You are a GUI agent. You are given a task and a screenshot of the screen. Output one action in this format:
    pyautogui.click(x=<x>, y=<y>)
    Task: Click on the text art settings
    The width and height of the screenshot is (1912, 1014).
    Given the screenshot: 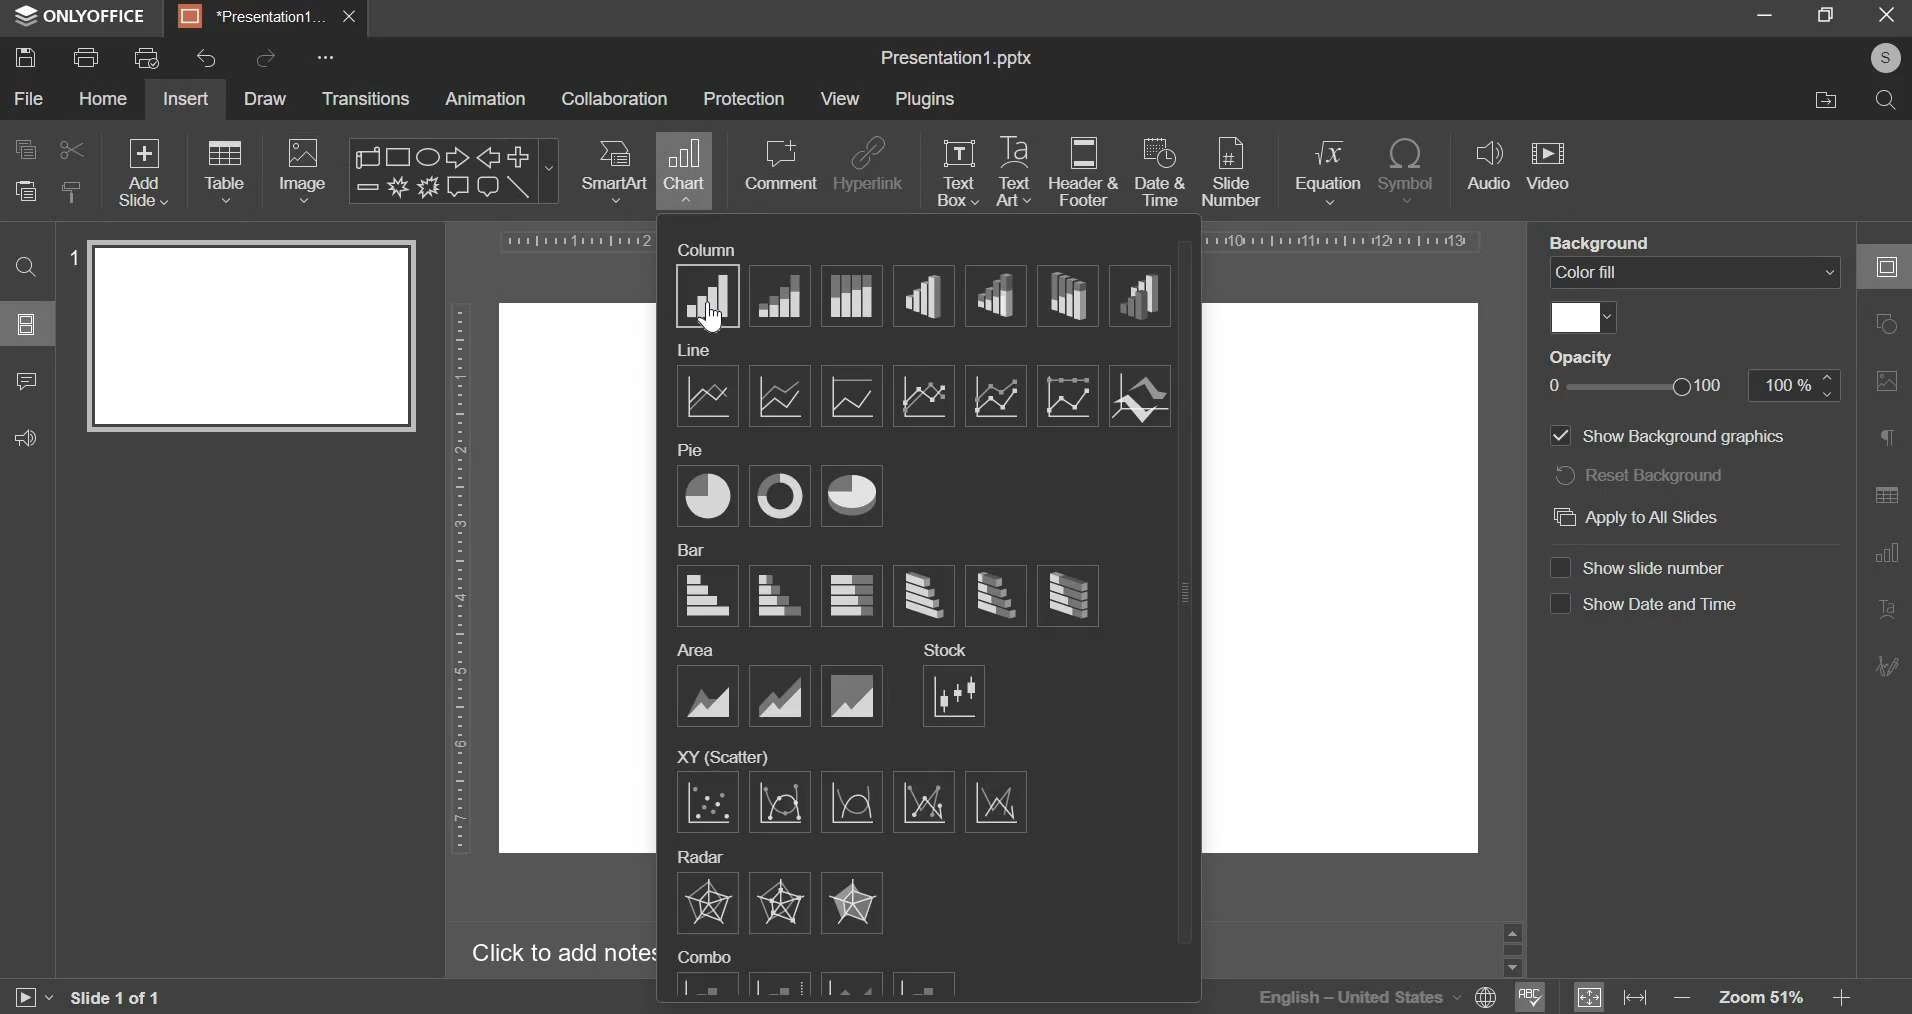 What is the action you would take?
    pyautogui.click(x=1884, y=611)
    